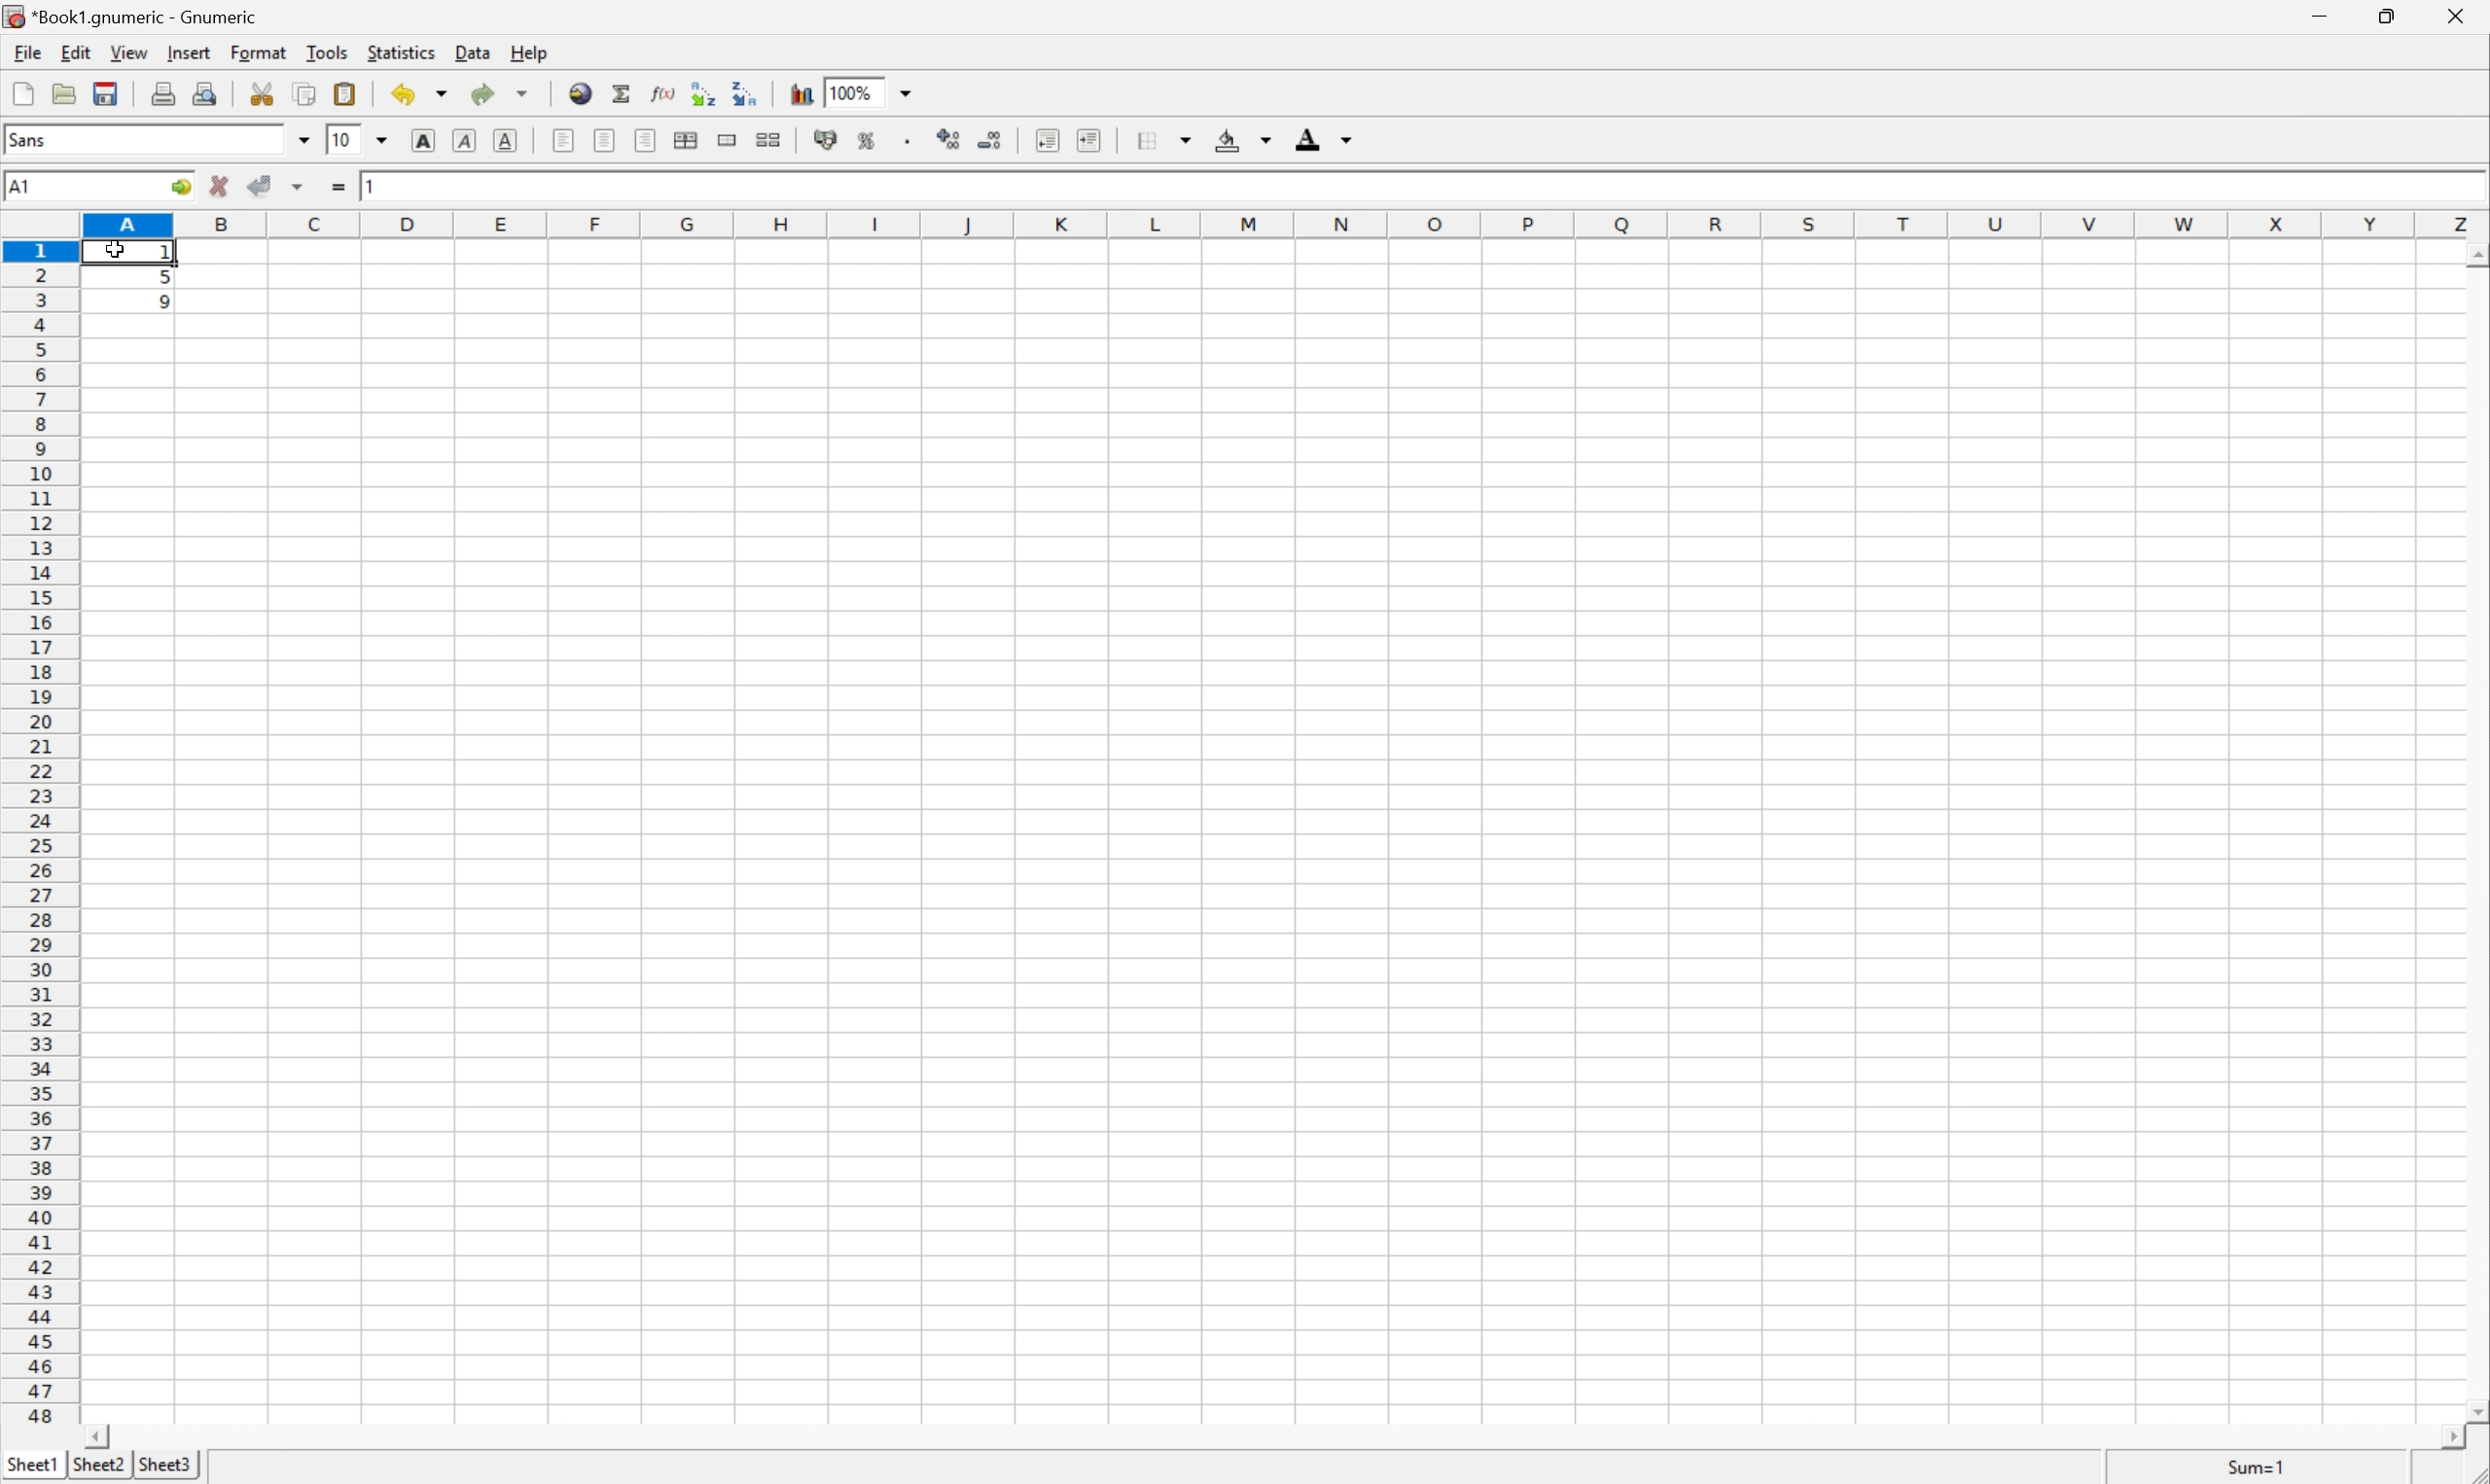 The width and height of the screenshot is (2490, 1484). I want to click on save current workbook, so click(106, 93).